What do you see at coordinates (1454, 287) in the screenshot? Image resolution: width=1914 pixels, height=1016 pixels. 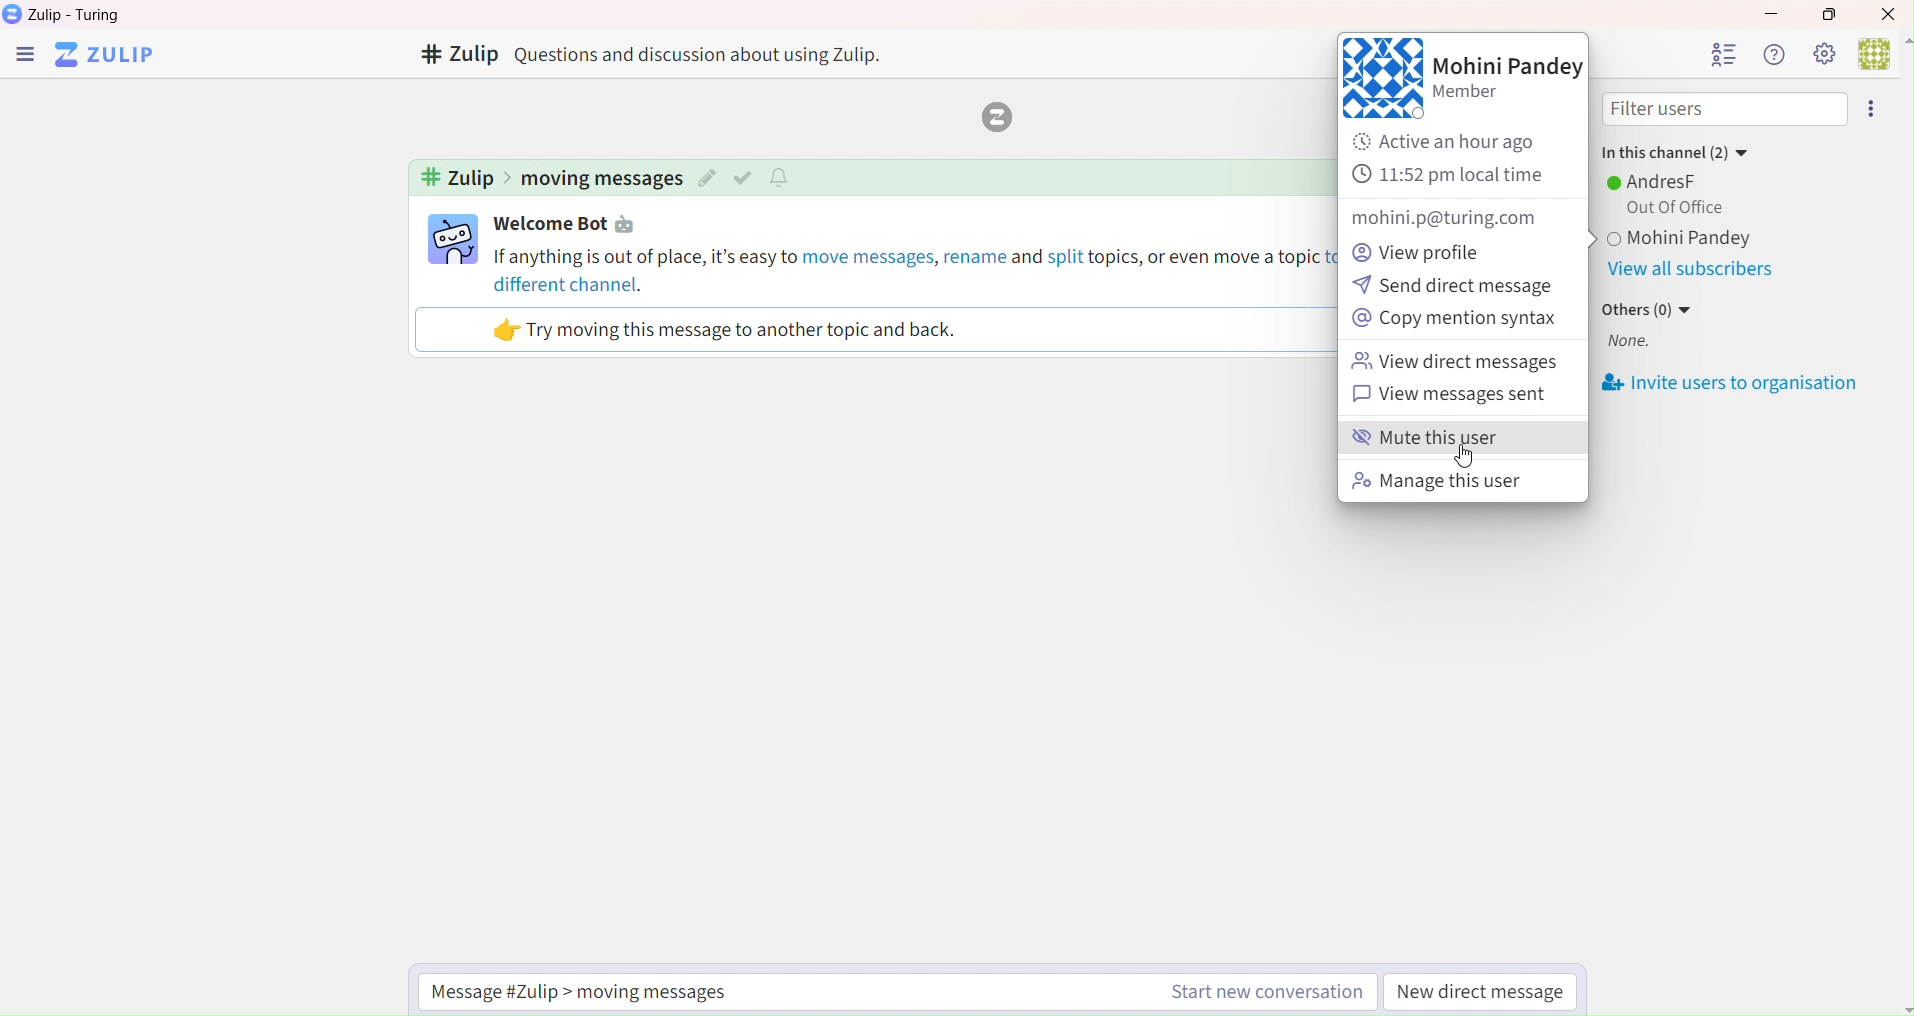 I see `send direct message` at bounding box center [1454, 287].